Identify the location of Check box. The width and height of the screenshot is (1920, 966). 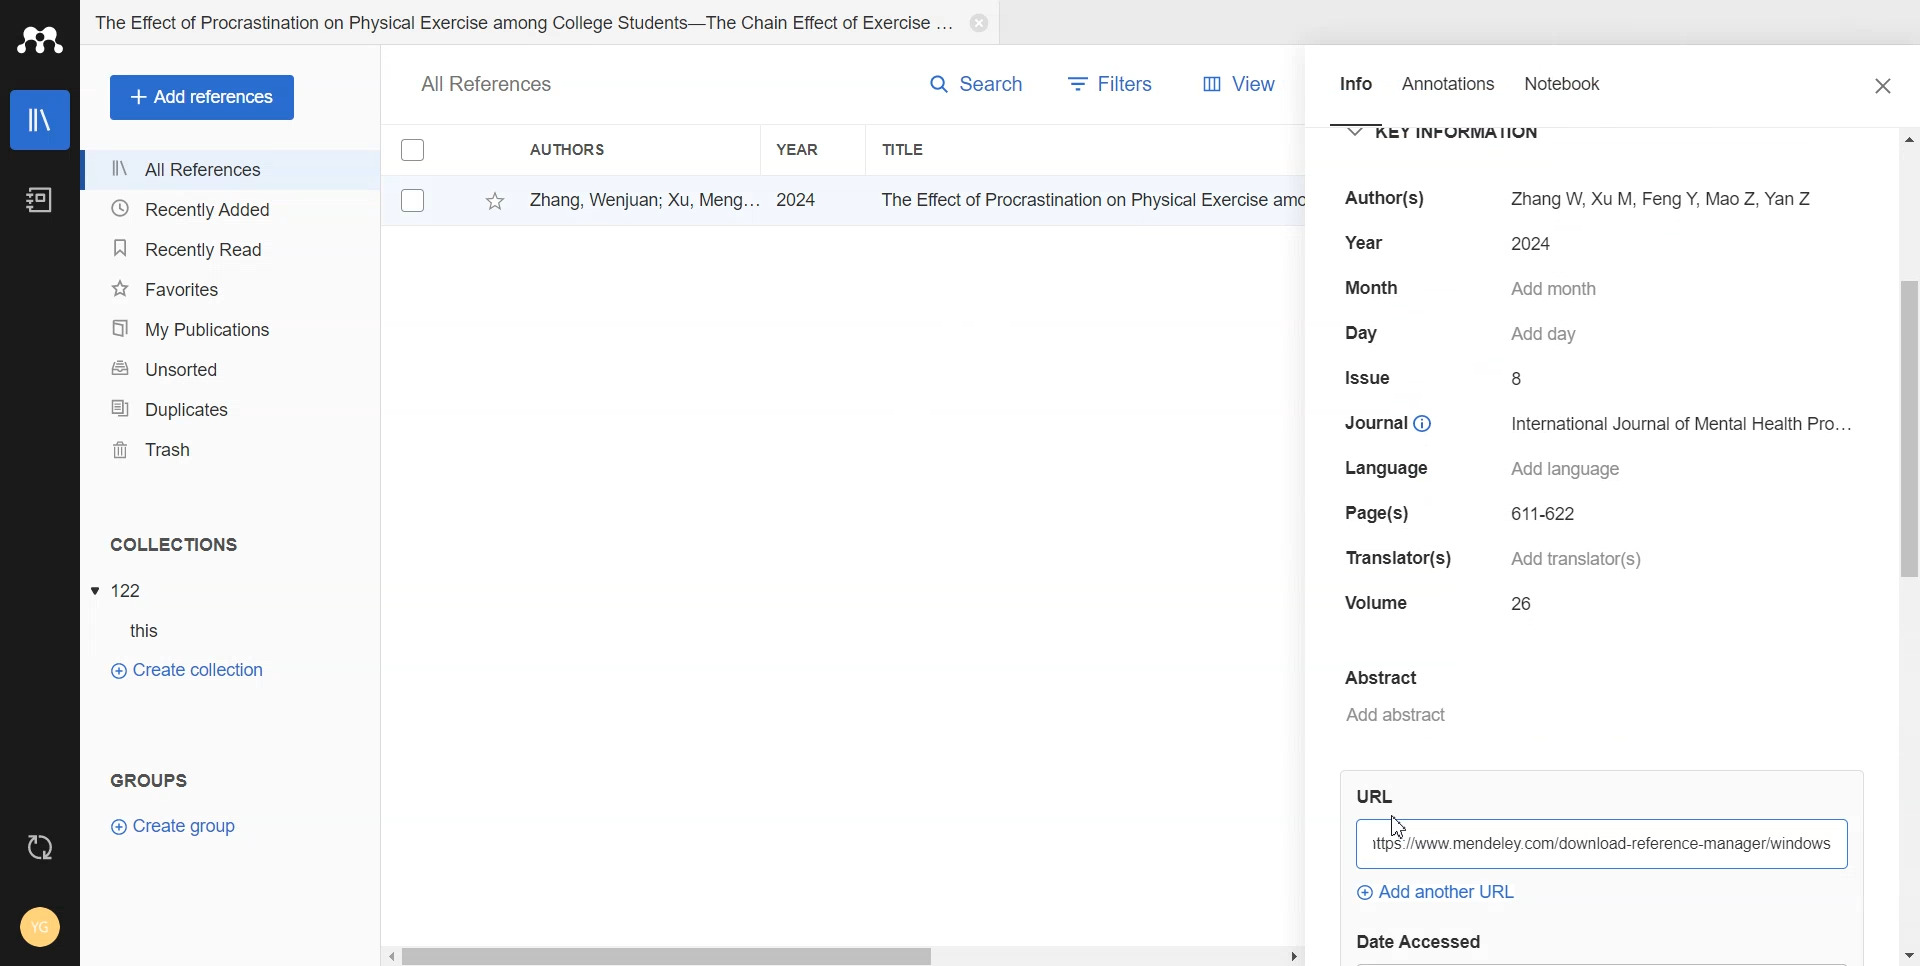
(409, 200).